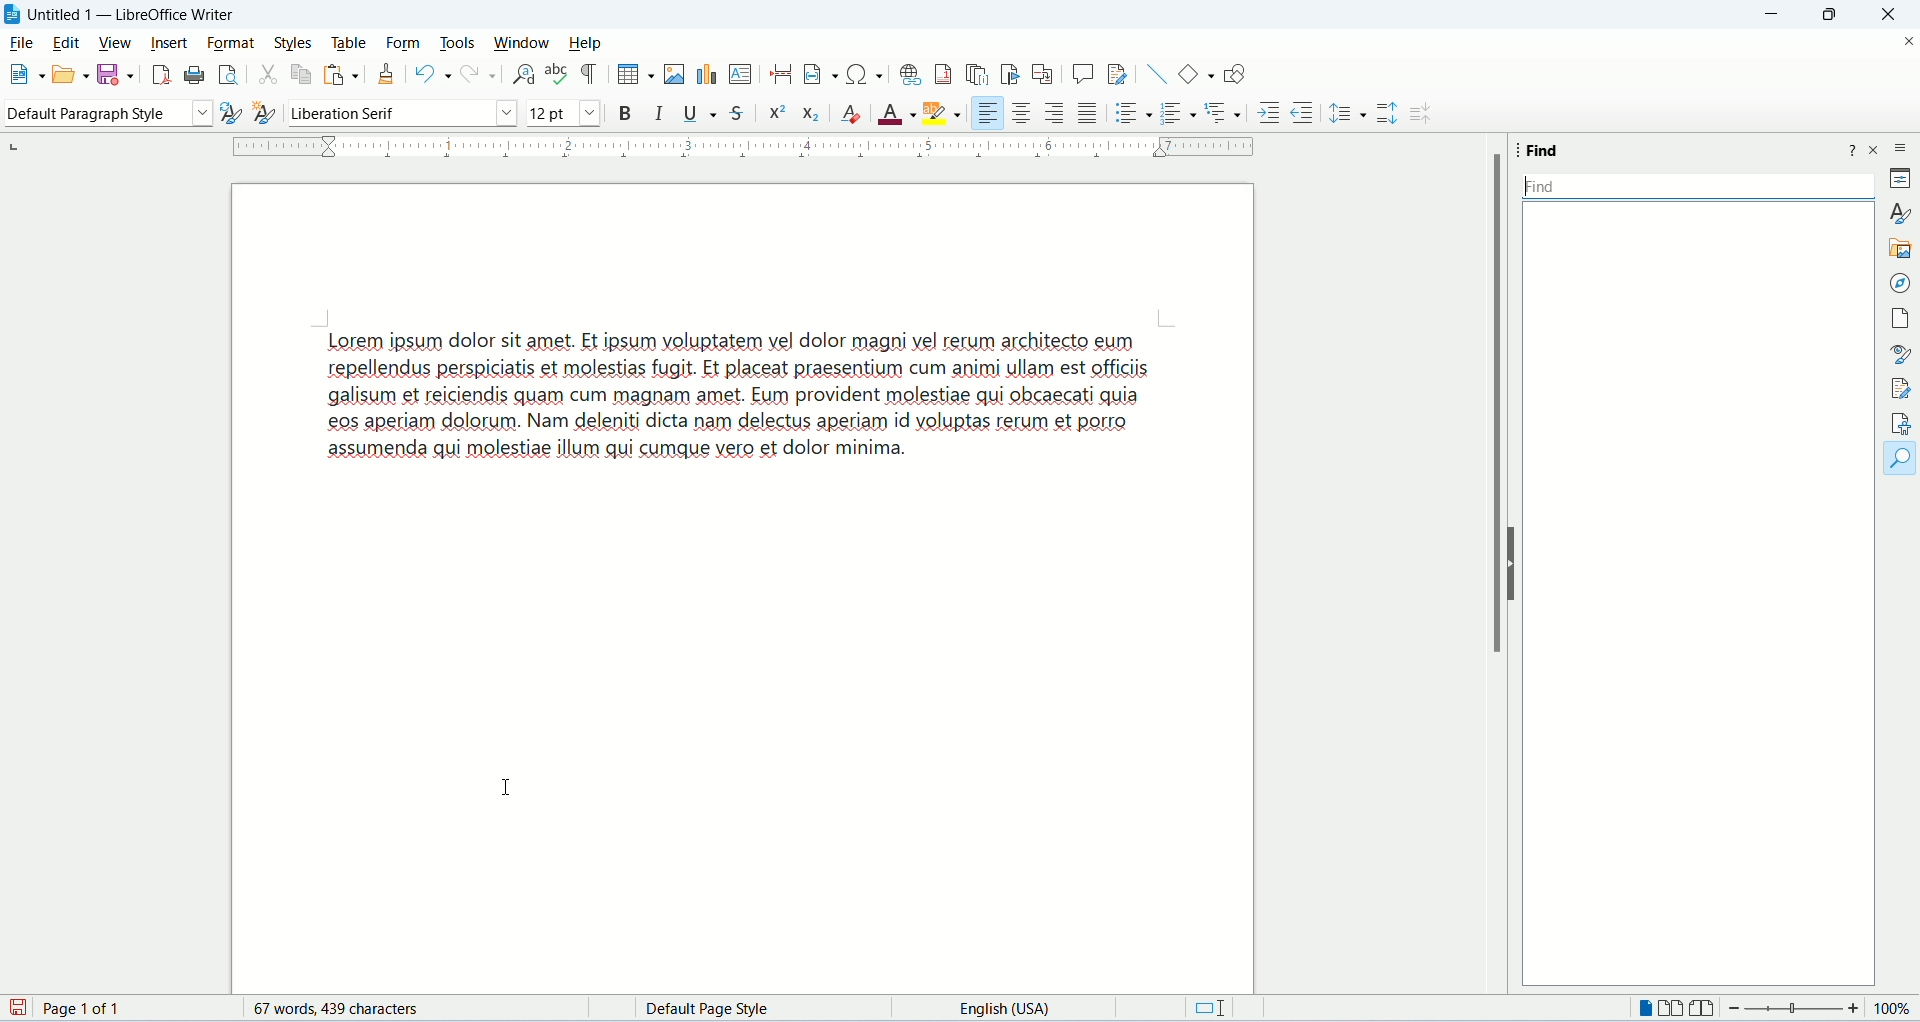 Image resolution: width=1920 pixels, height=1022 pixels. I want to click on margin, so click(731, 149).